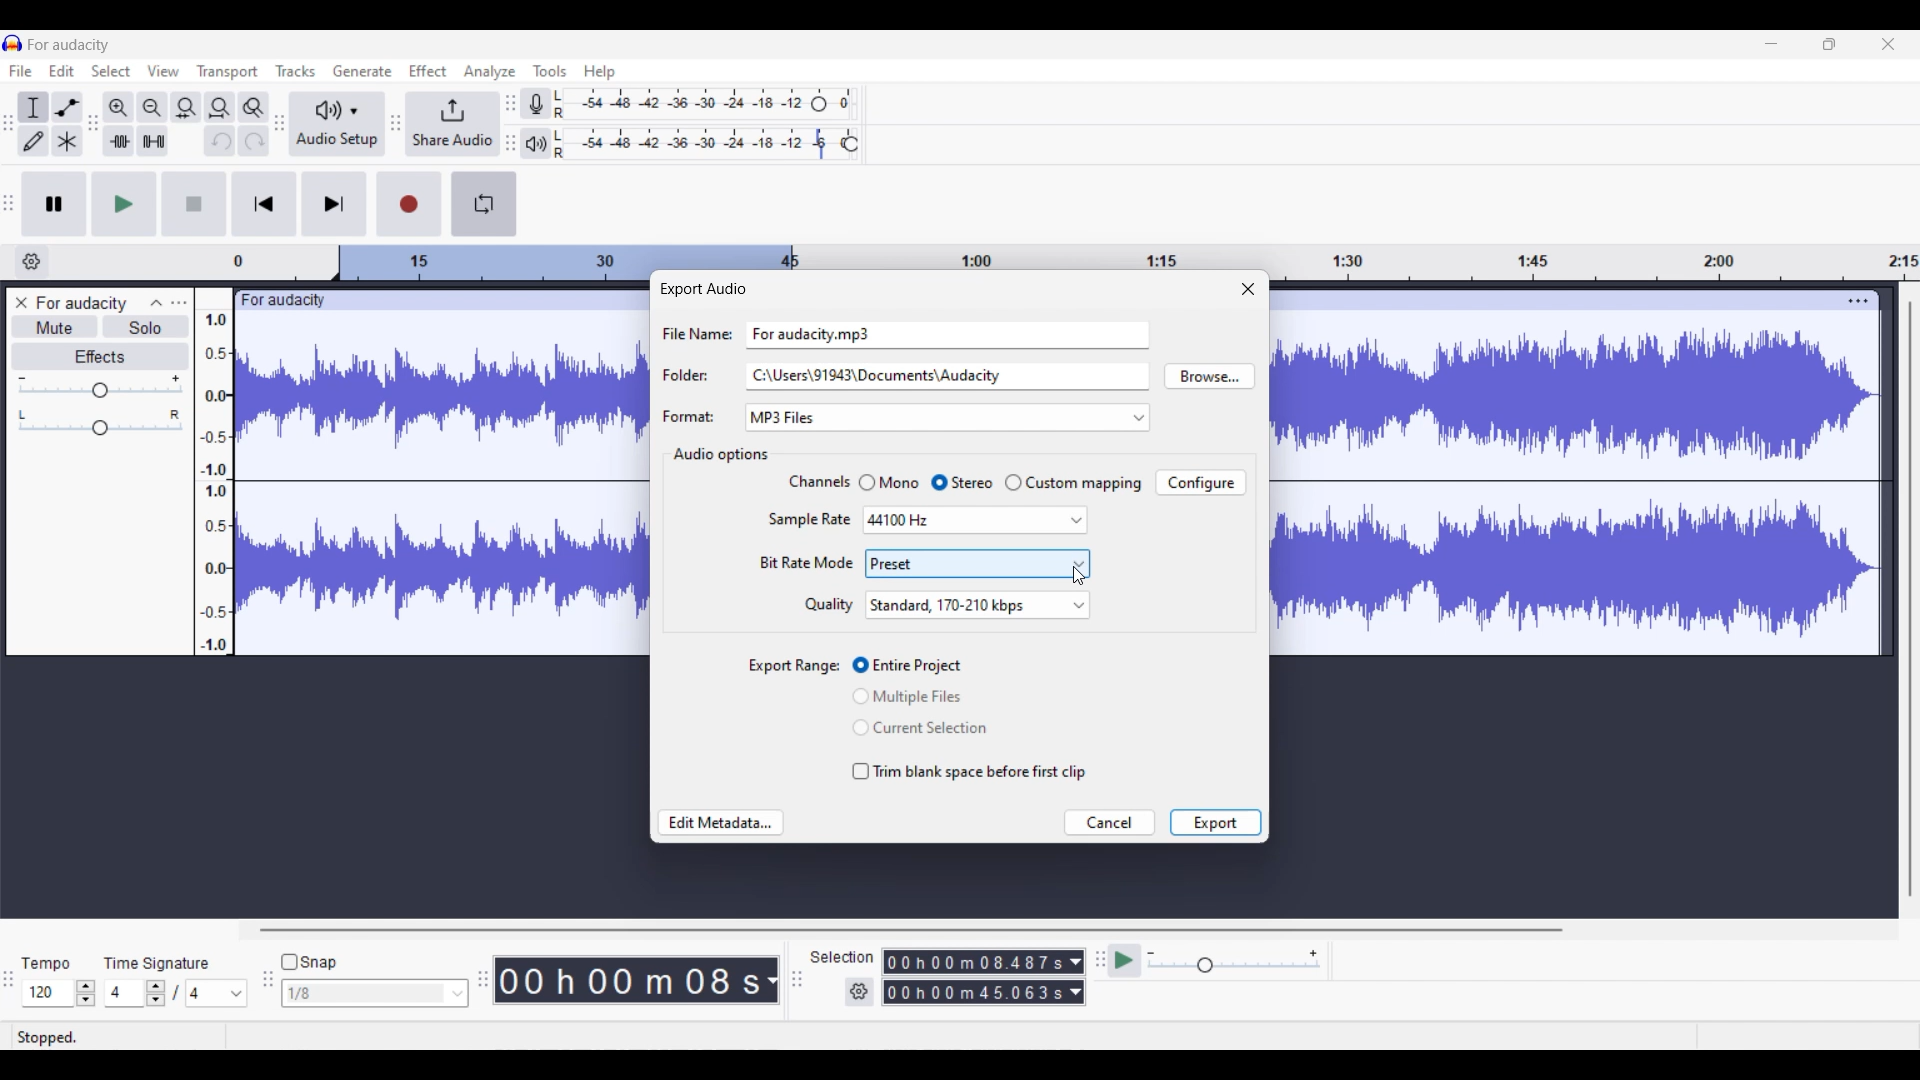  Describe the element at coordinates (335, 203) in the screenshot. I see `Skip/Select to end` at that location.